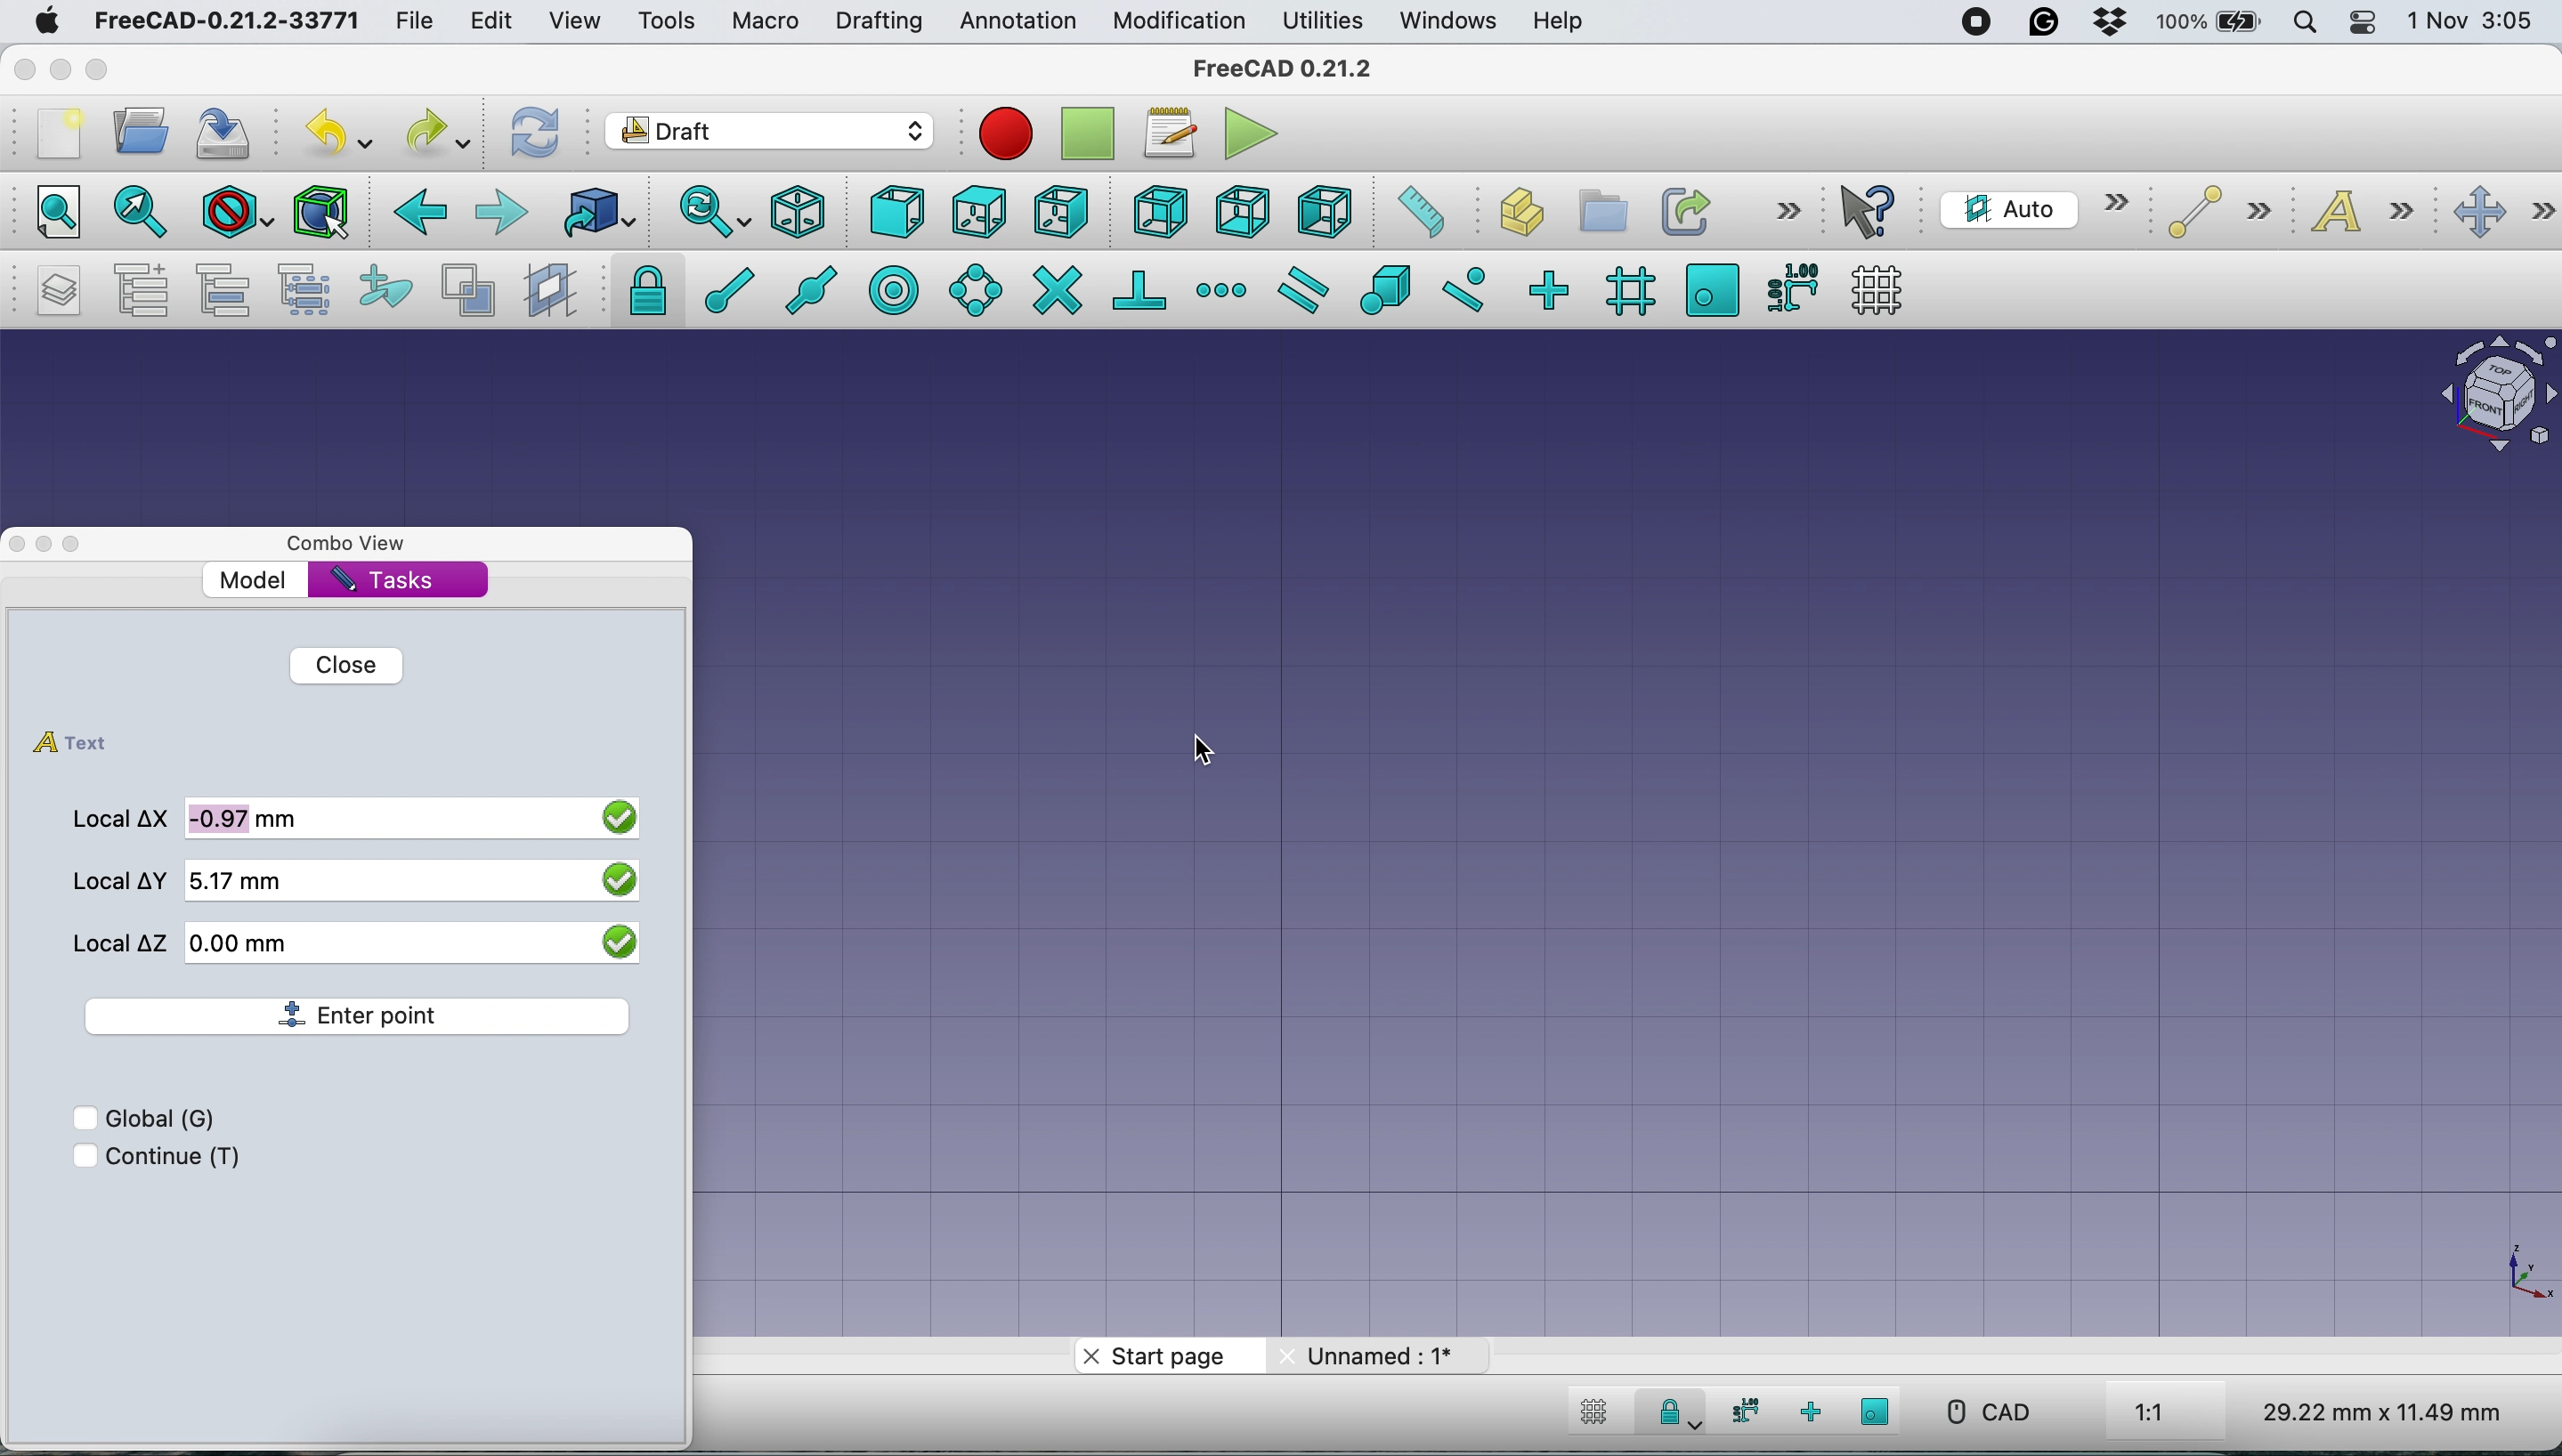 Image resolution: width=2562 pixels, height=1456 pixels. I want to click on utilities, so click(1322, 23).